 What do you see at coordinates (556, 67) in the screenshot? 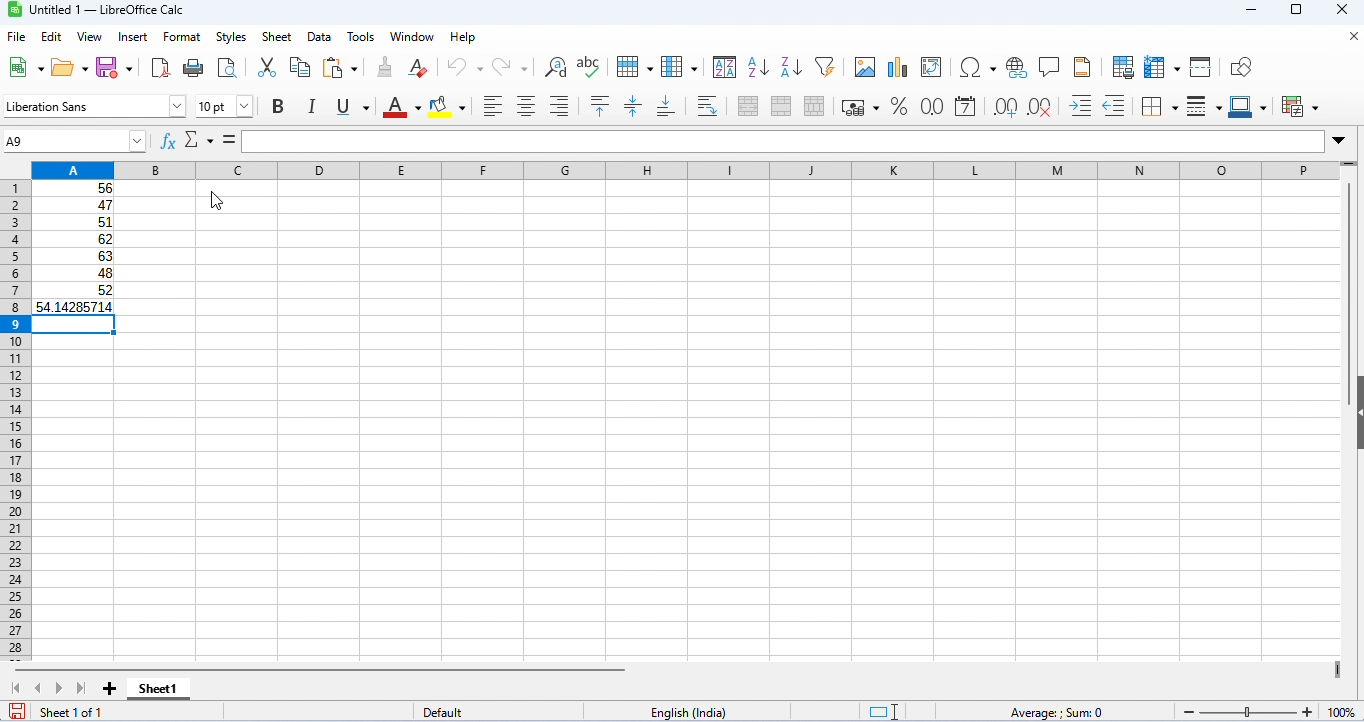
I see `find and replace` at bounding box center [556, 67].